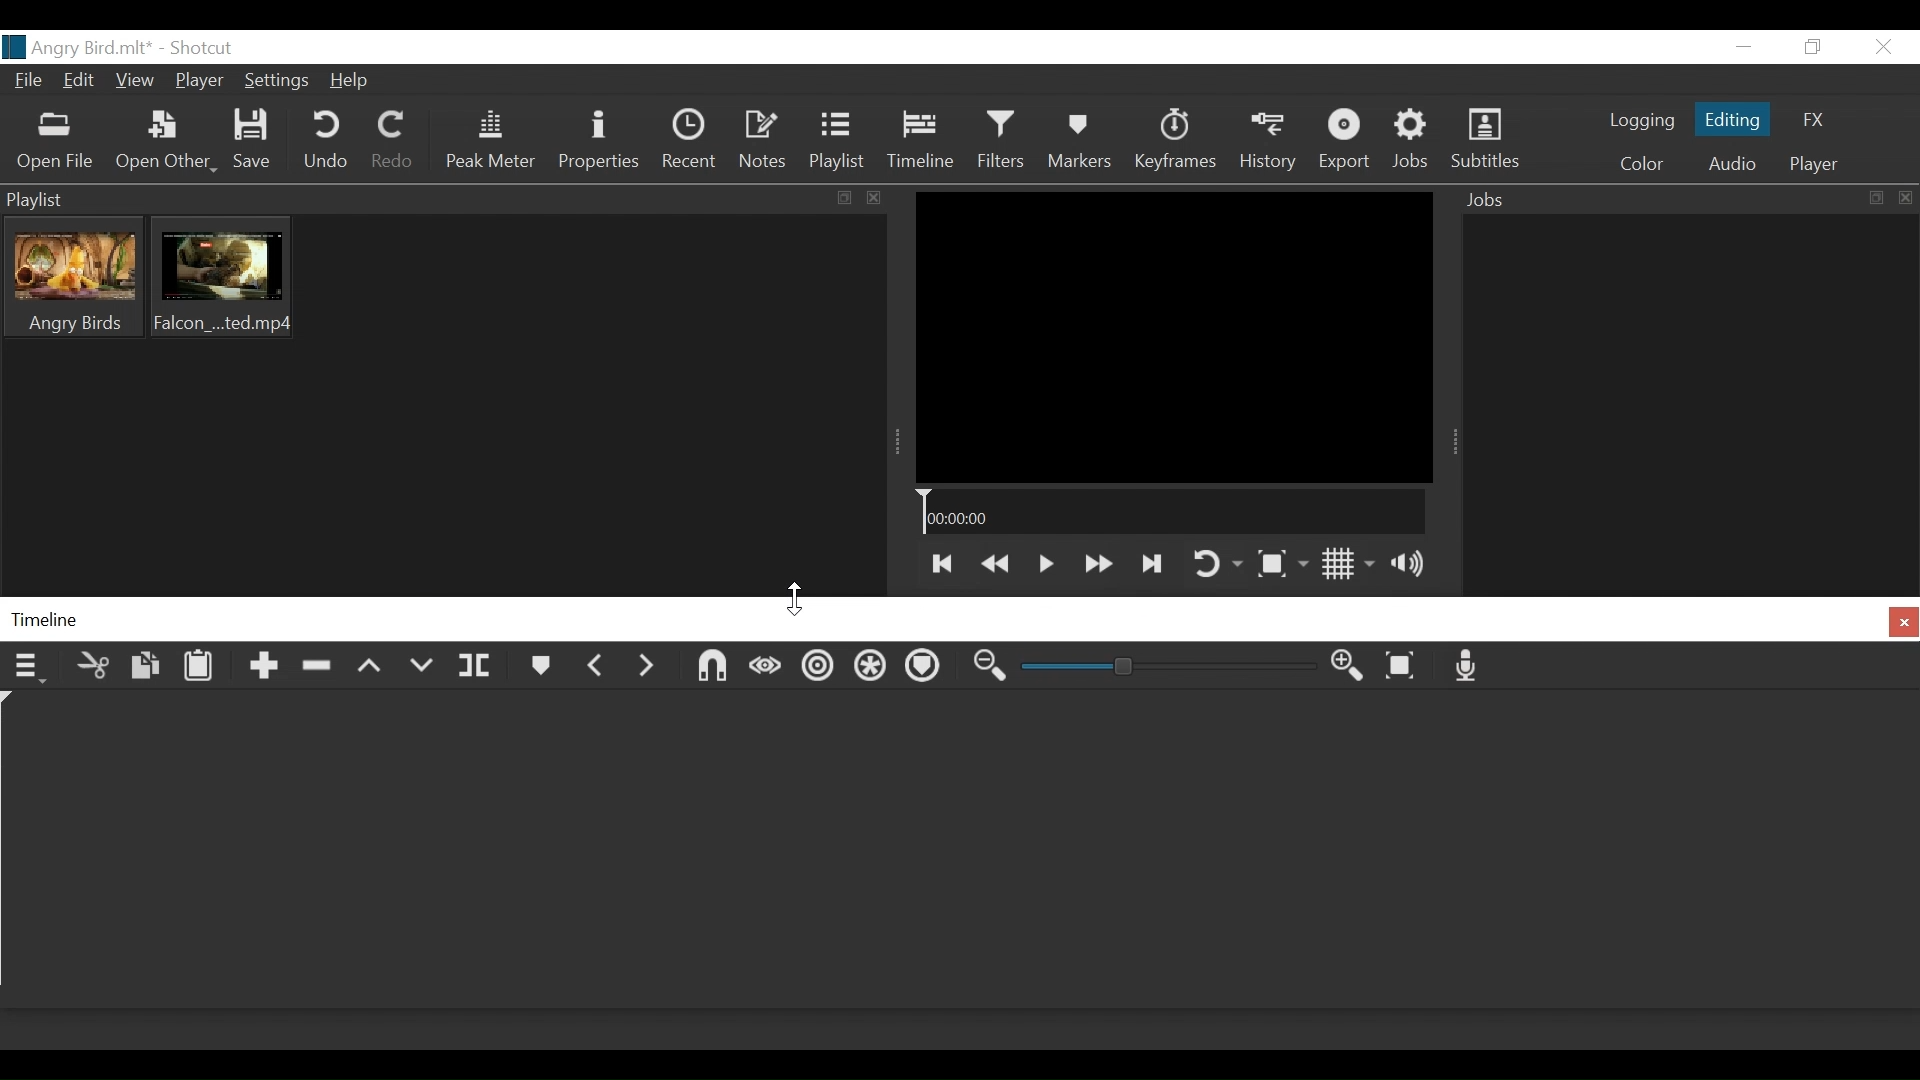 The height and width of the screenshot is (1080, 1920). Describe the element at coordinates (841, 143) in the screenshot. I see `Playlist` at that location.